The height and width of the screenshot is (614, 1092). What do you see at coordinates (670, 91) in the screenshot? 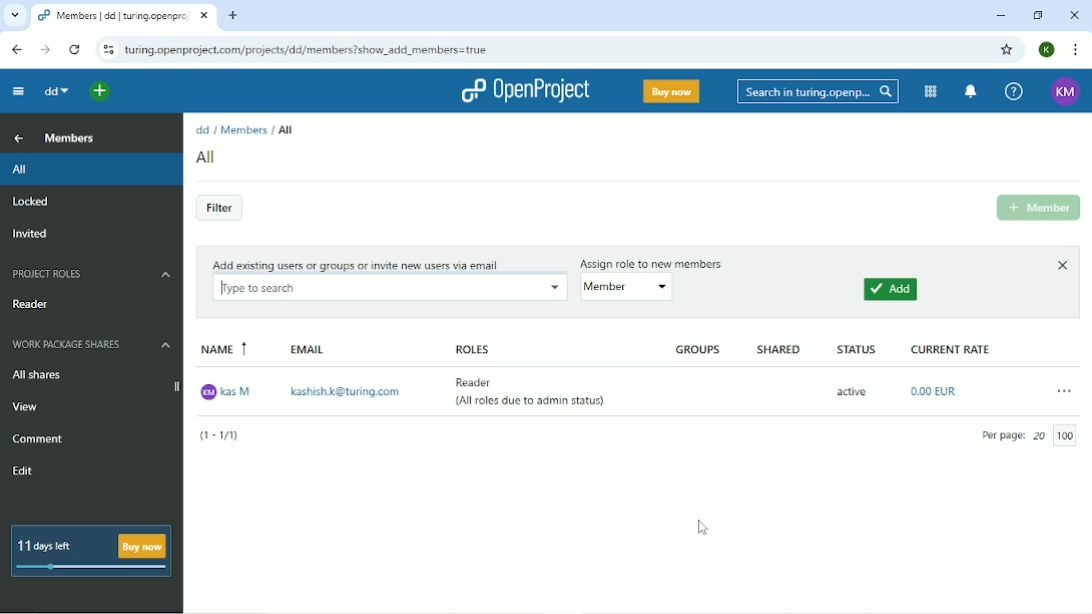
I see `Buy now` at bounding box center [670, 91].